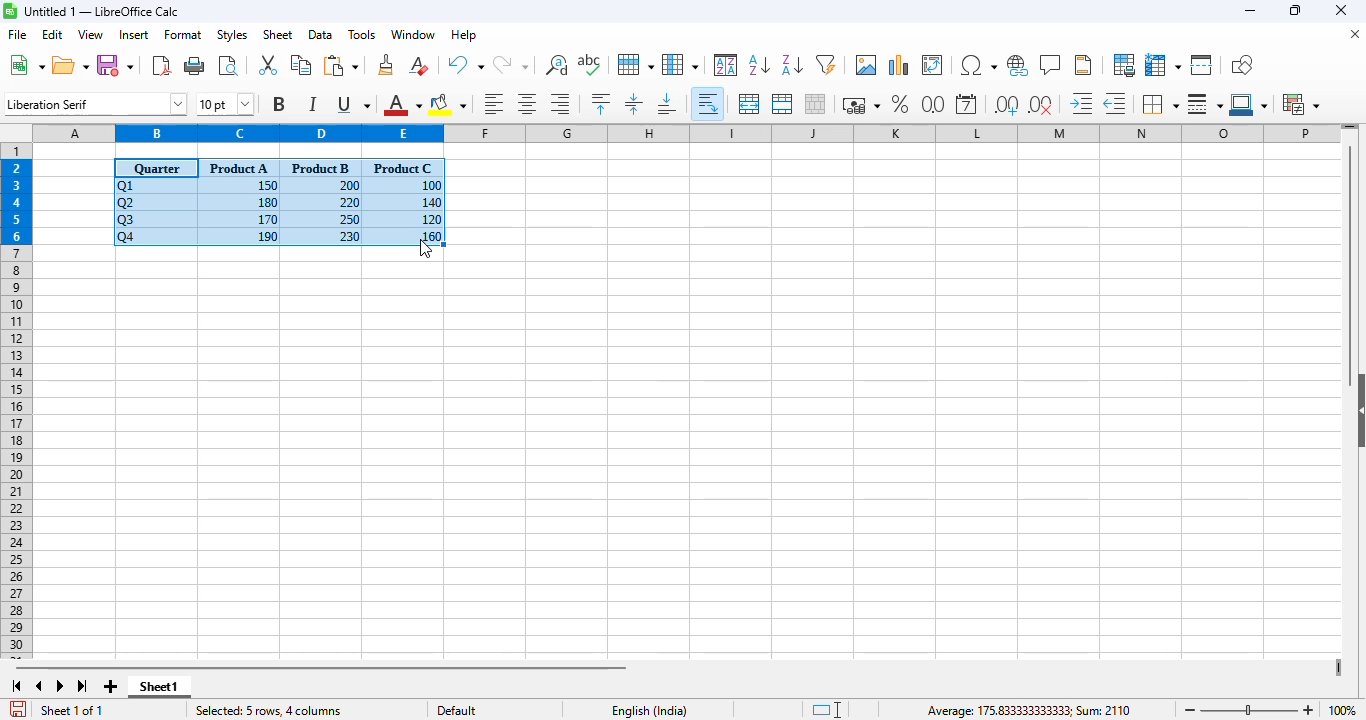  I want to click on bold, so click(279, 103).